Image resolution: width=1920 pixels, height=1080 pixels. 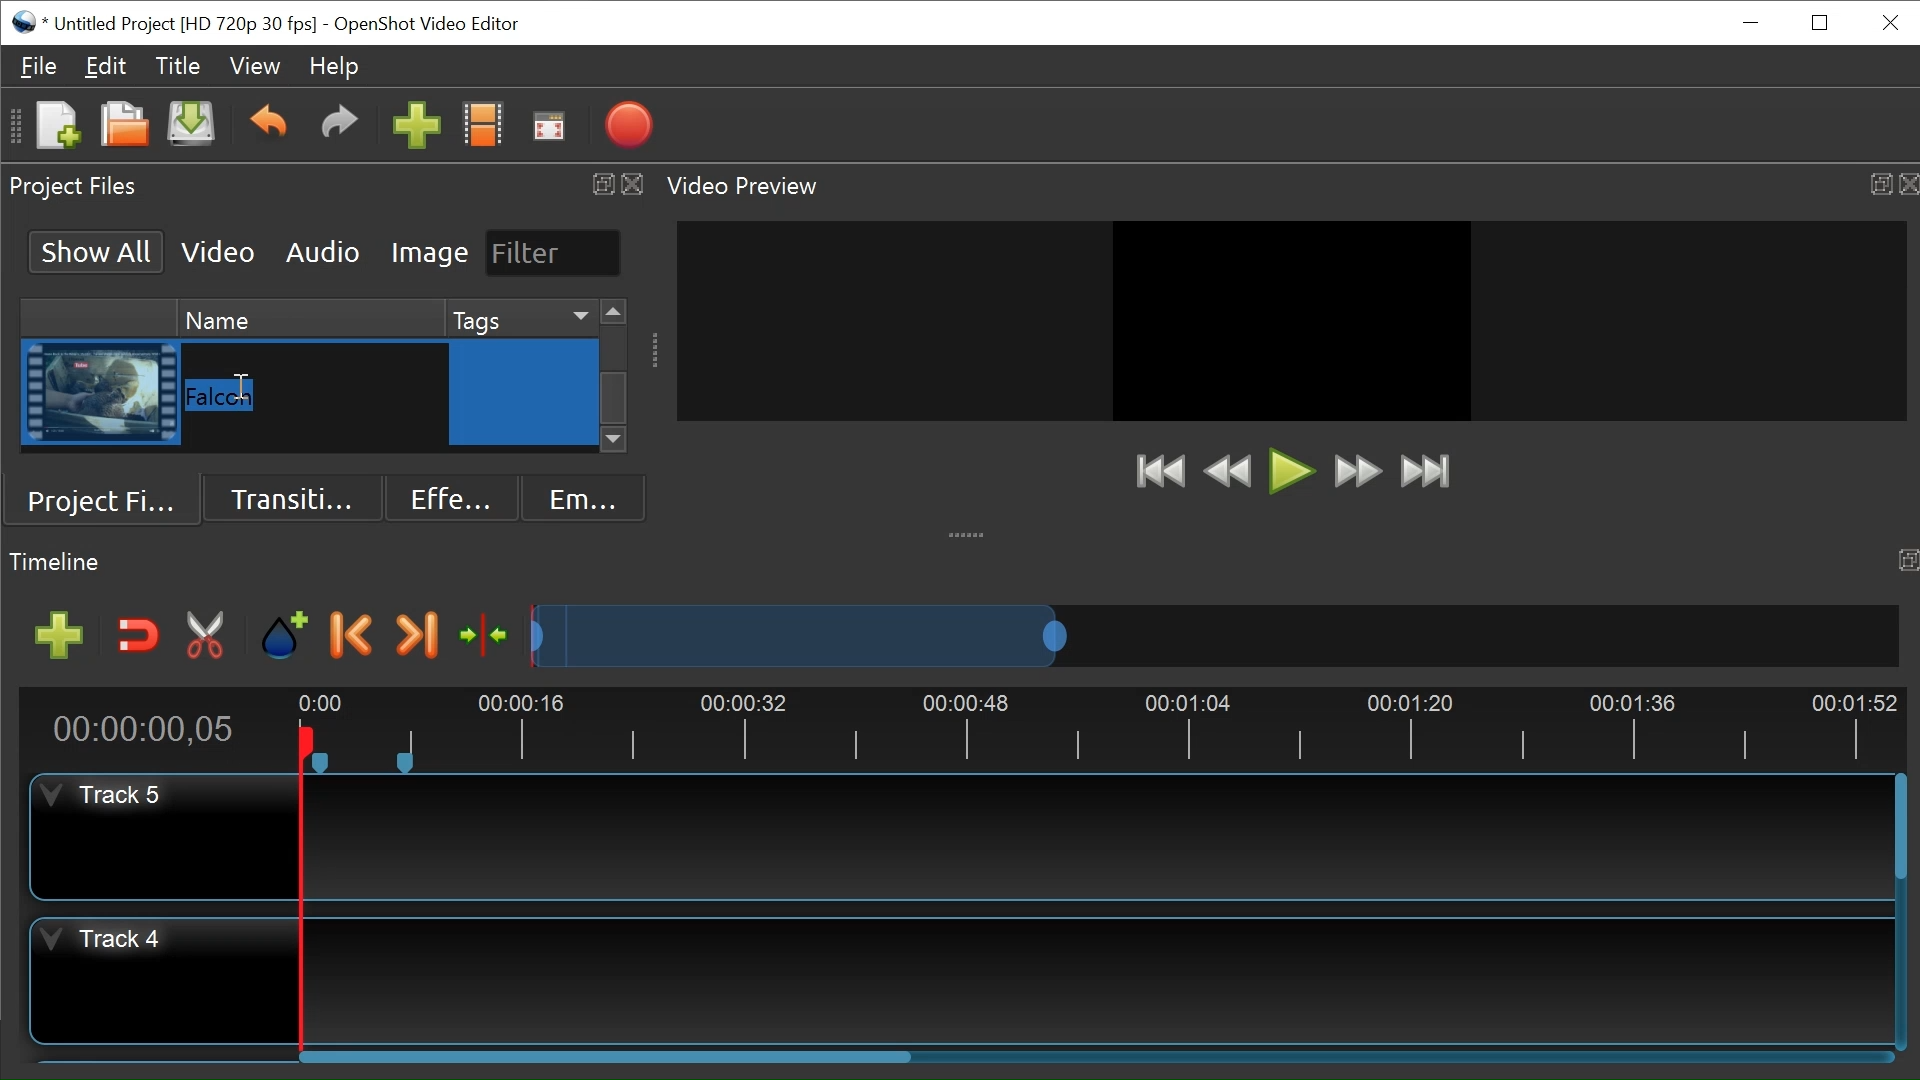 What do you see at coordinates (1103, 726) in the screenshot?
I see `Timeline` at bounding box center [1103, 726].